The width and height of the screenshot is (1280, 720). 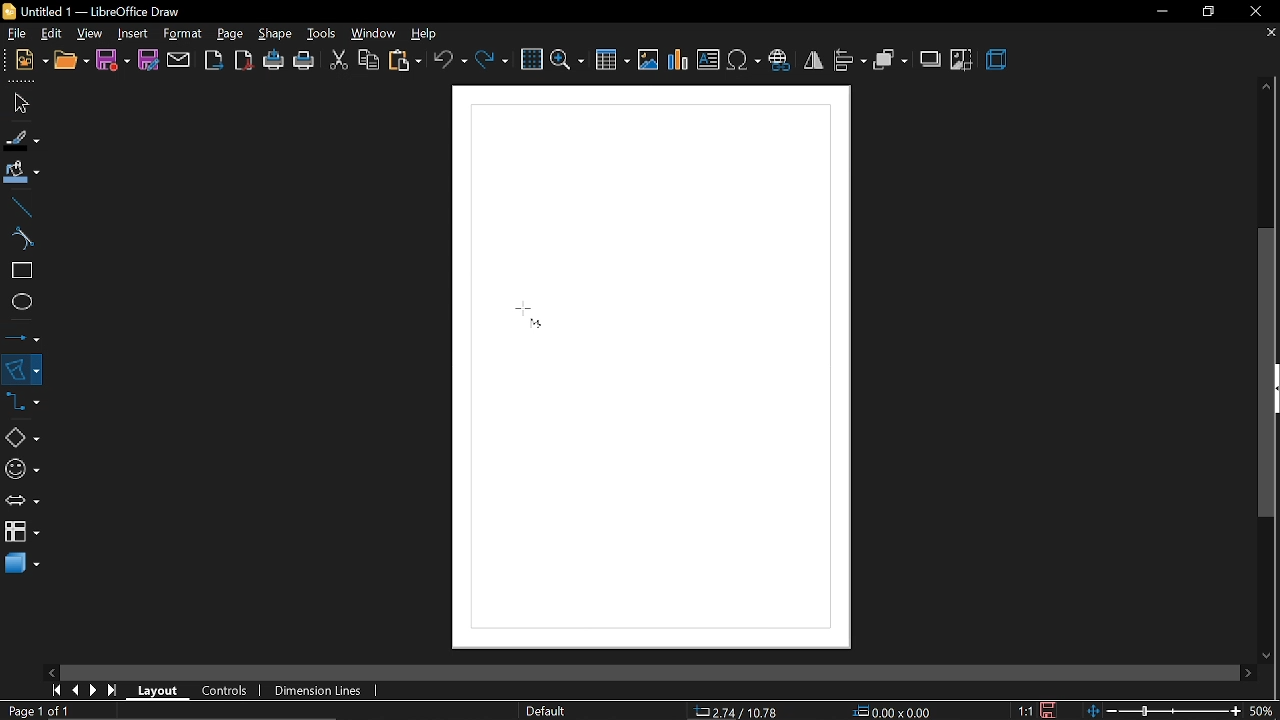 What do you see at coordinates (115, 691) in the screenshot?
I see `go to last page` at bounding box center [115, 691].